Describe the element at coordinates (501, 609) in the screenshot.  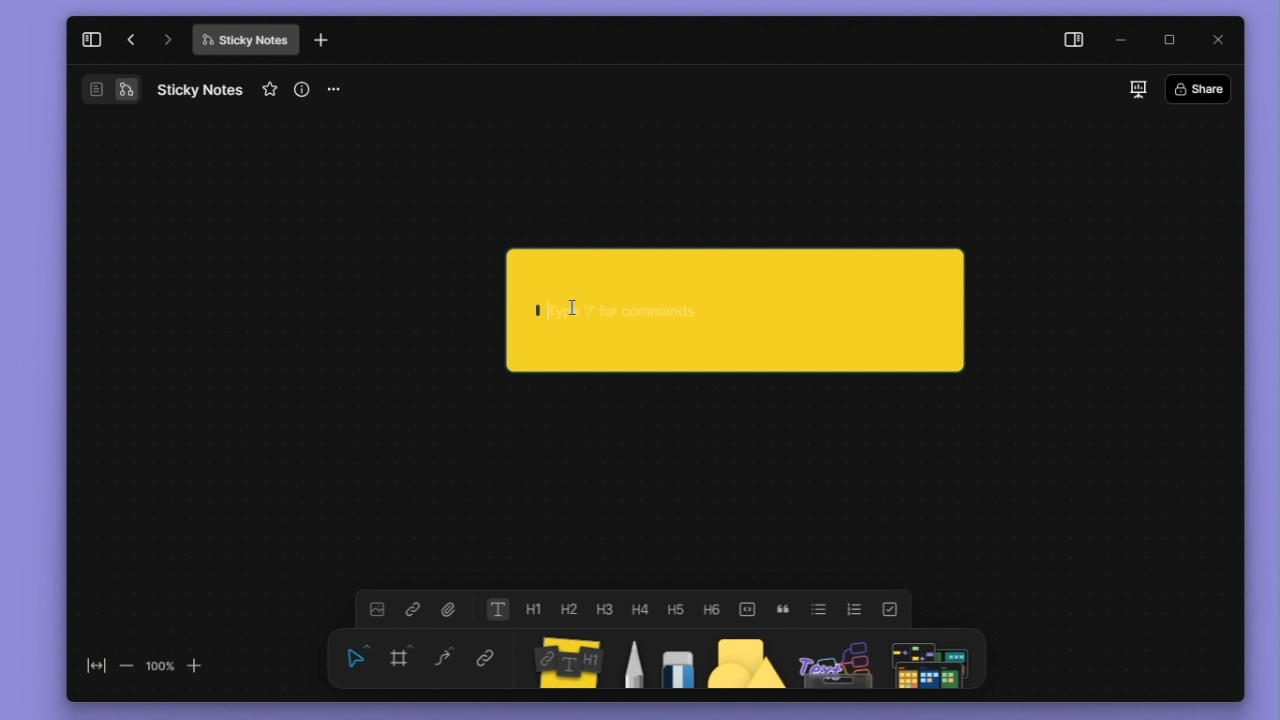
I see `text` at that location.